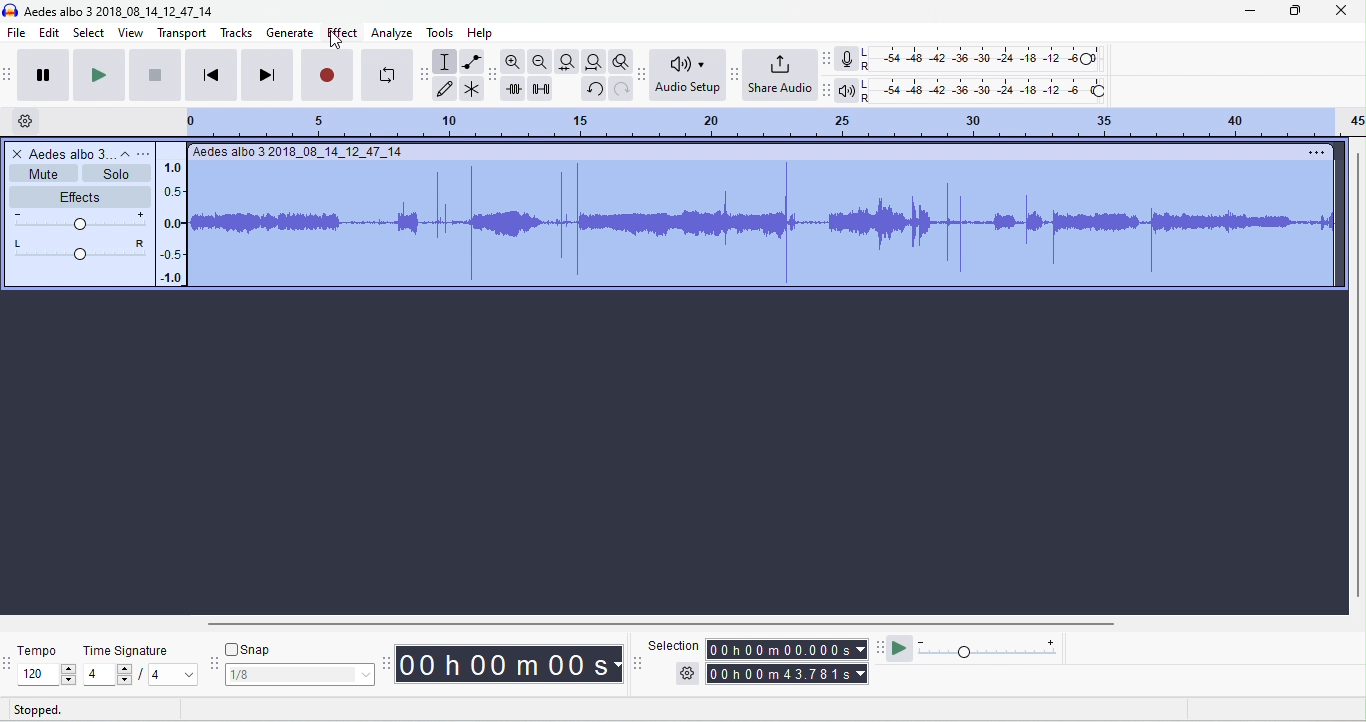 The height and width of the screenshot is (722, 1366). What do you see at coordinates (37, 710) in the screenshot?
I see `stopped` at bounding box center [37, 710].